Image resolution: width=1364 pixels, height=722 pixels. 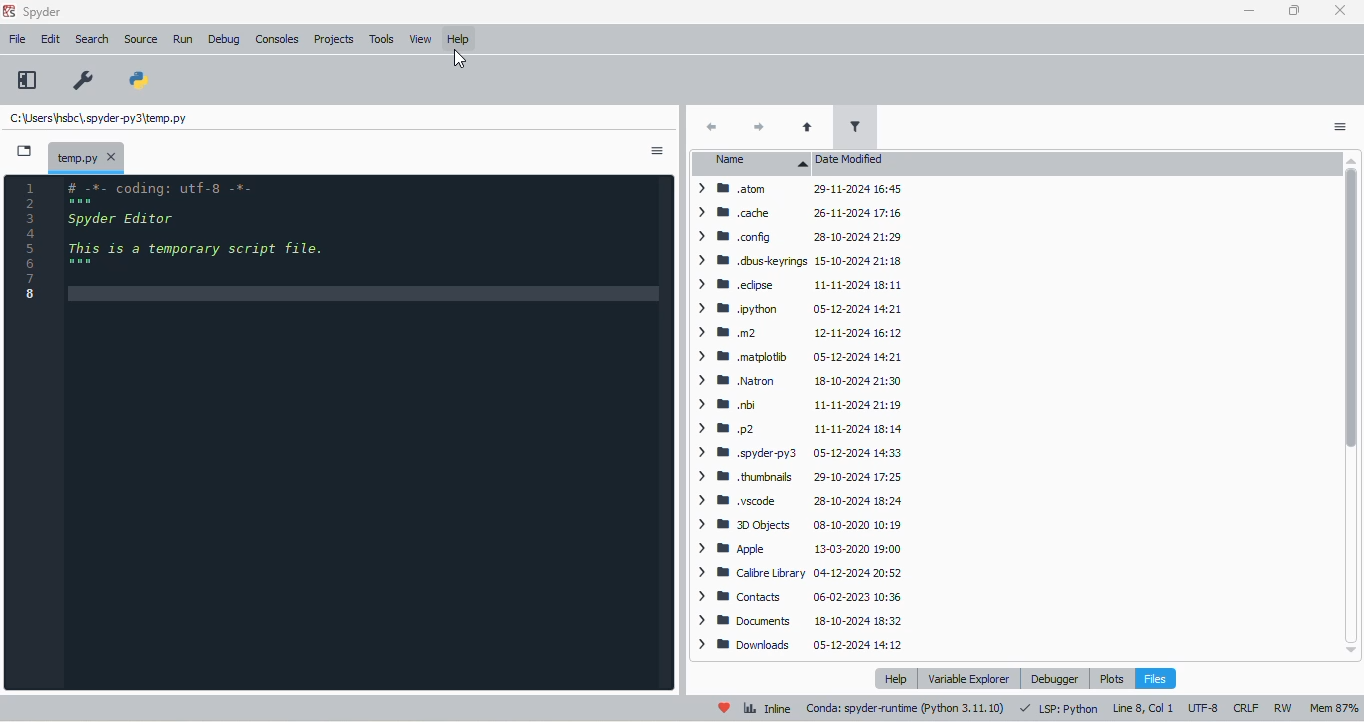 I want to click on > 8 Documents 18-10-2024 18:32, so click(x=798, y=620).